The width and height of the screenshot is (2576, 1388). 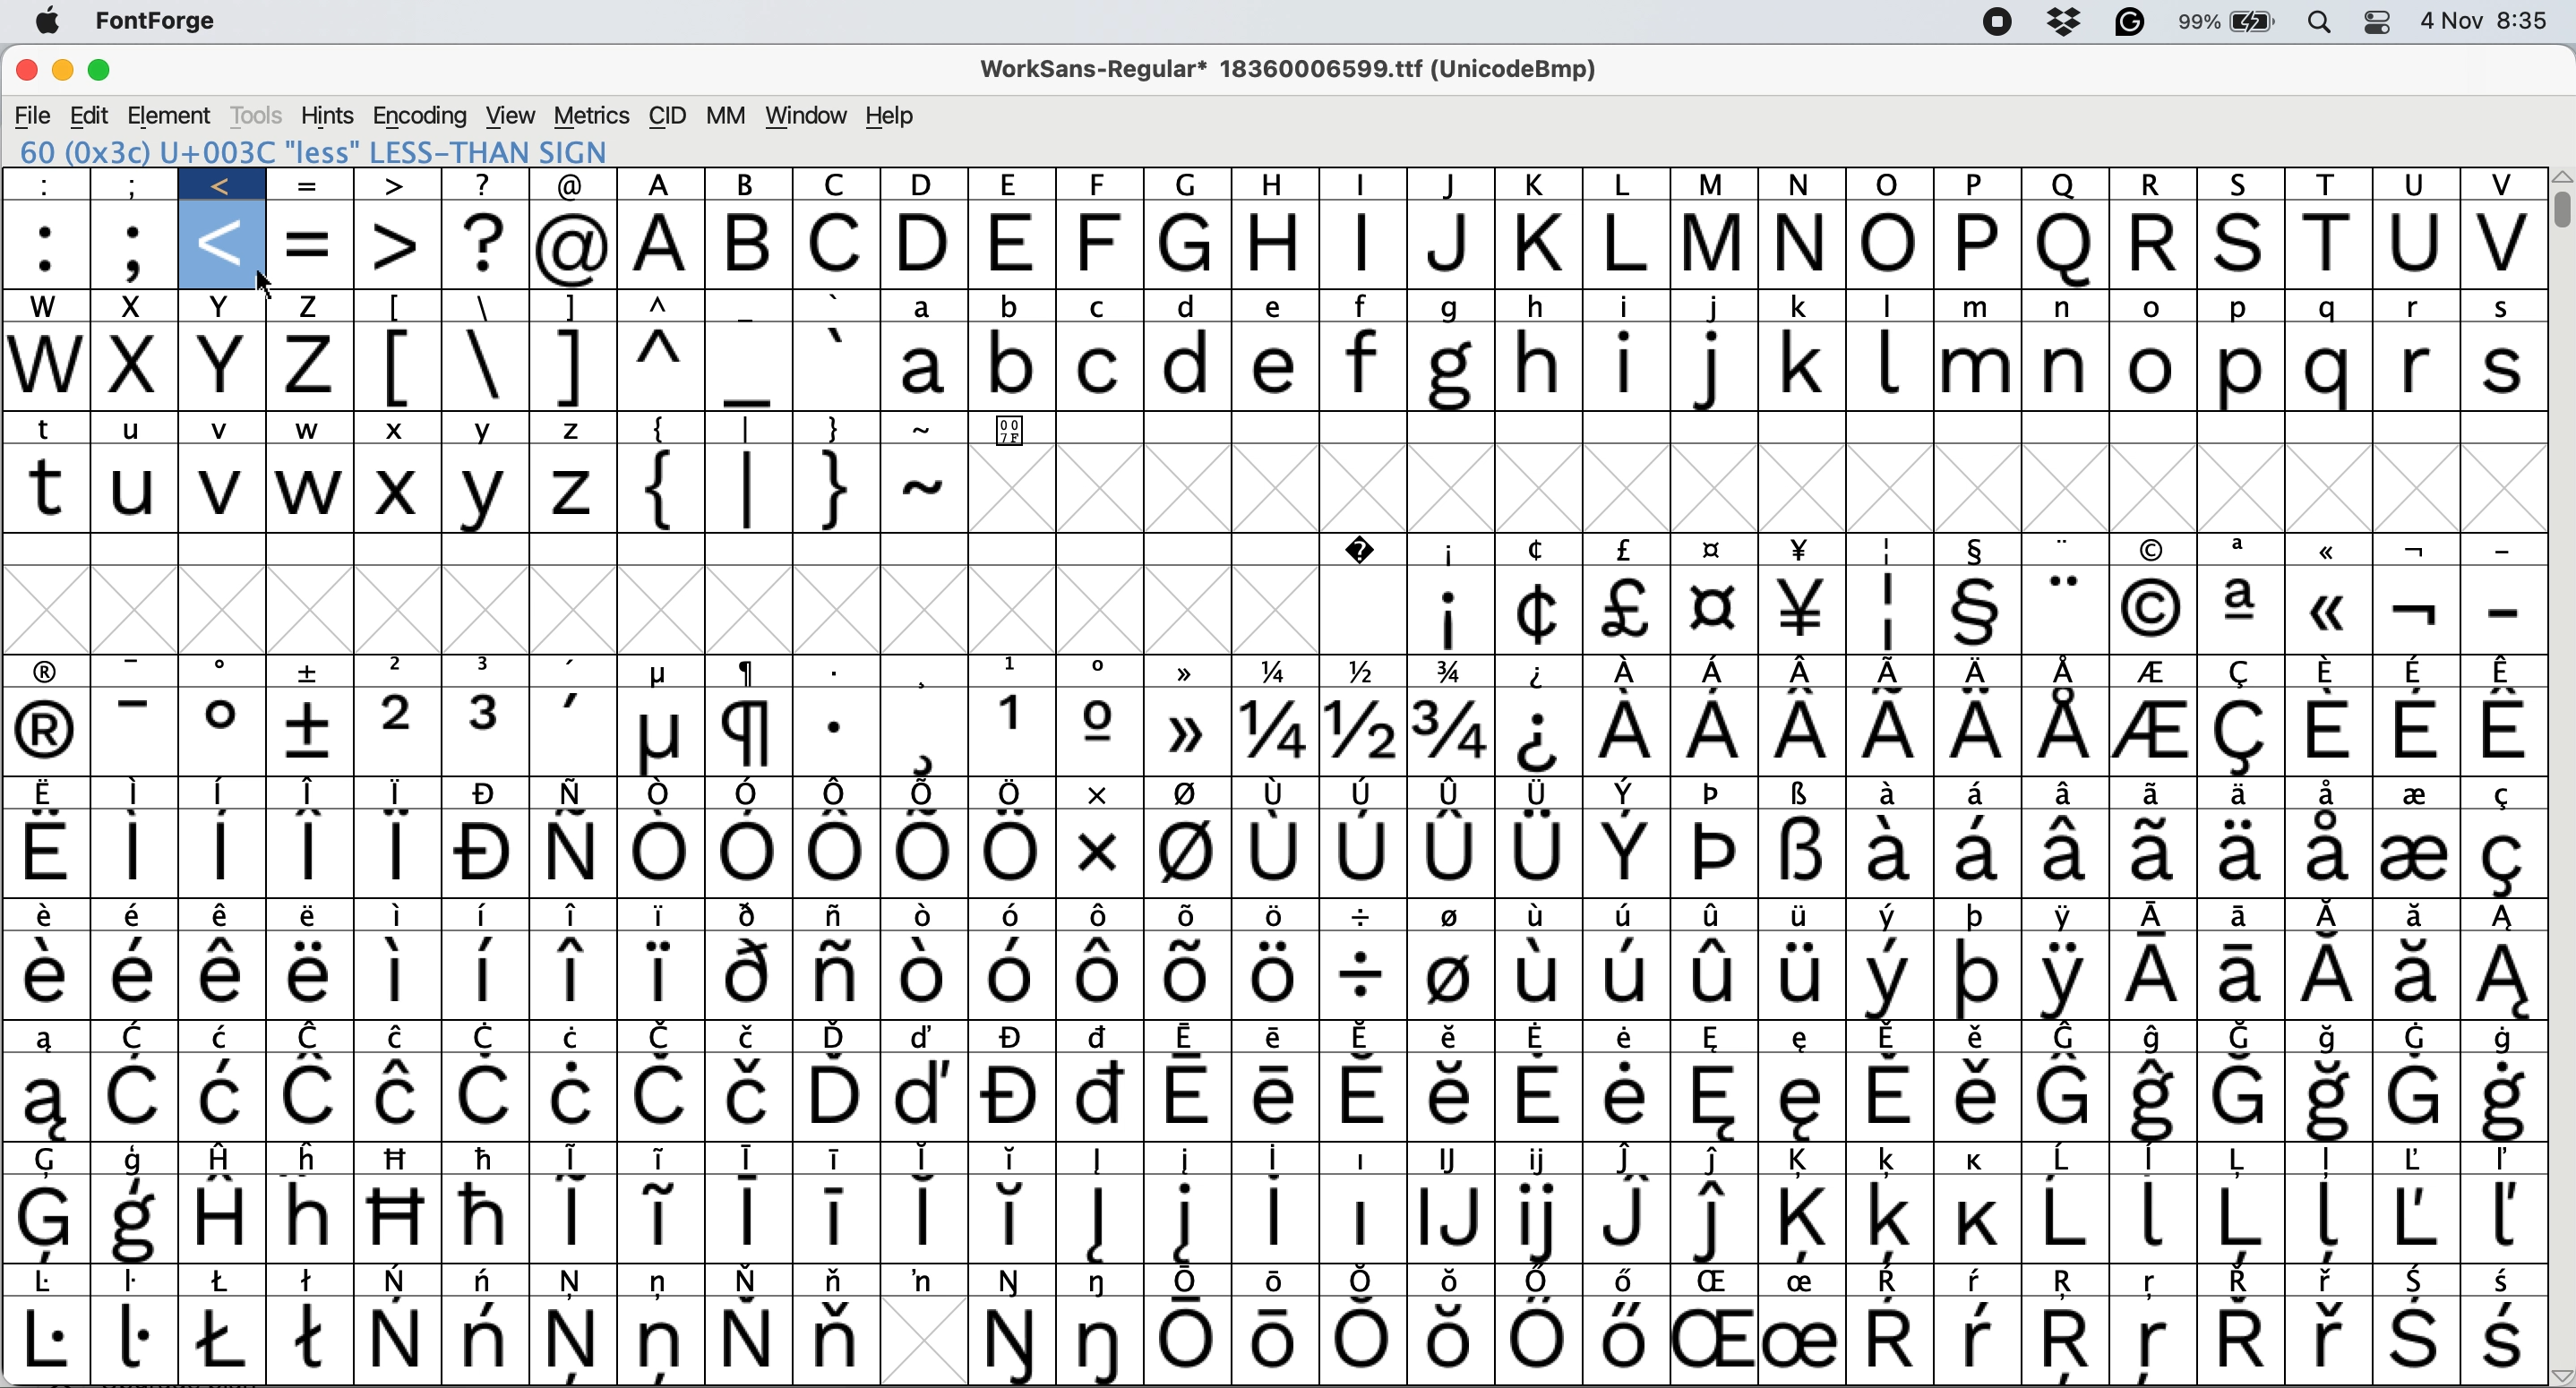 What do you see at coordinates (1453, 1279) in the screenshot?
I see `Symbol` at bounding box center [1453, 1279].